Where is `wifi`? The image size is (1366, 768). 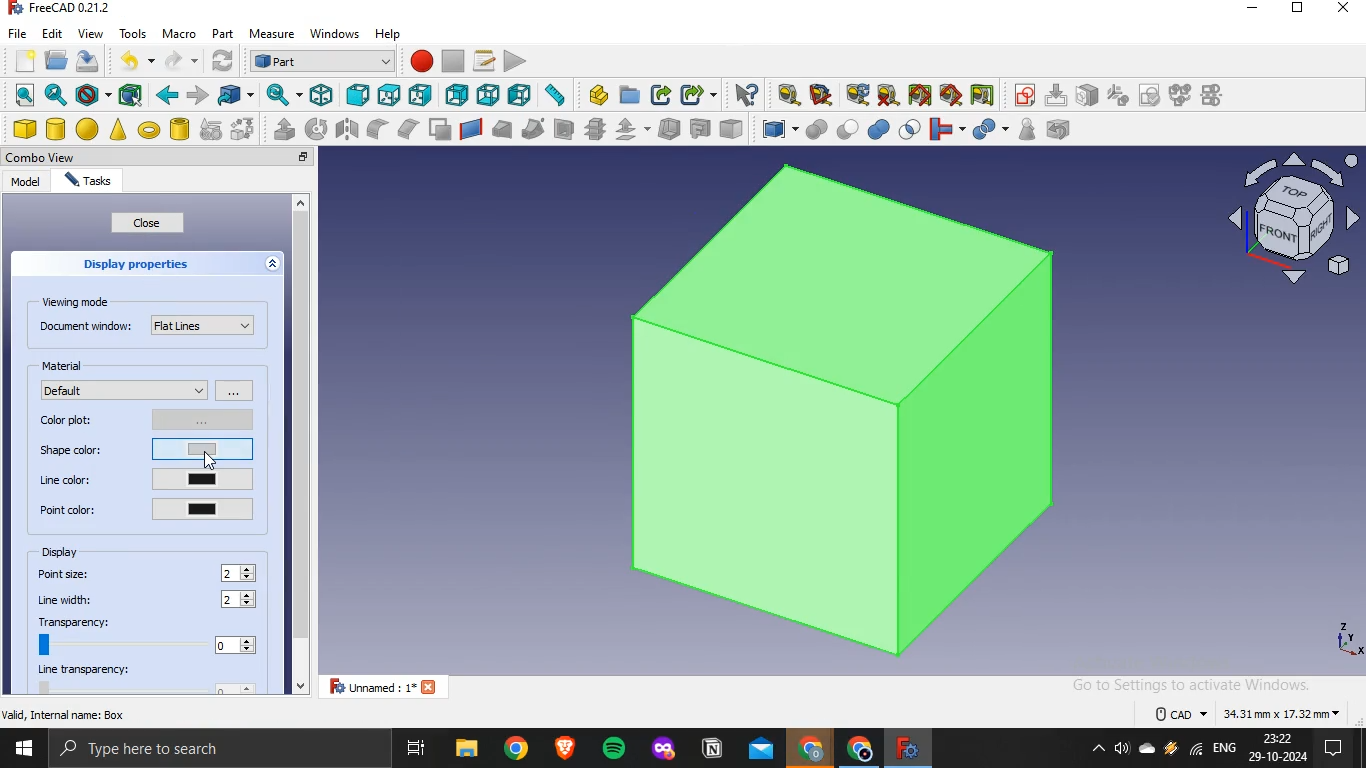 wifi is located at coordinates (1196, 752).